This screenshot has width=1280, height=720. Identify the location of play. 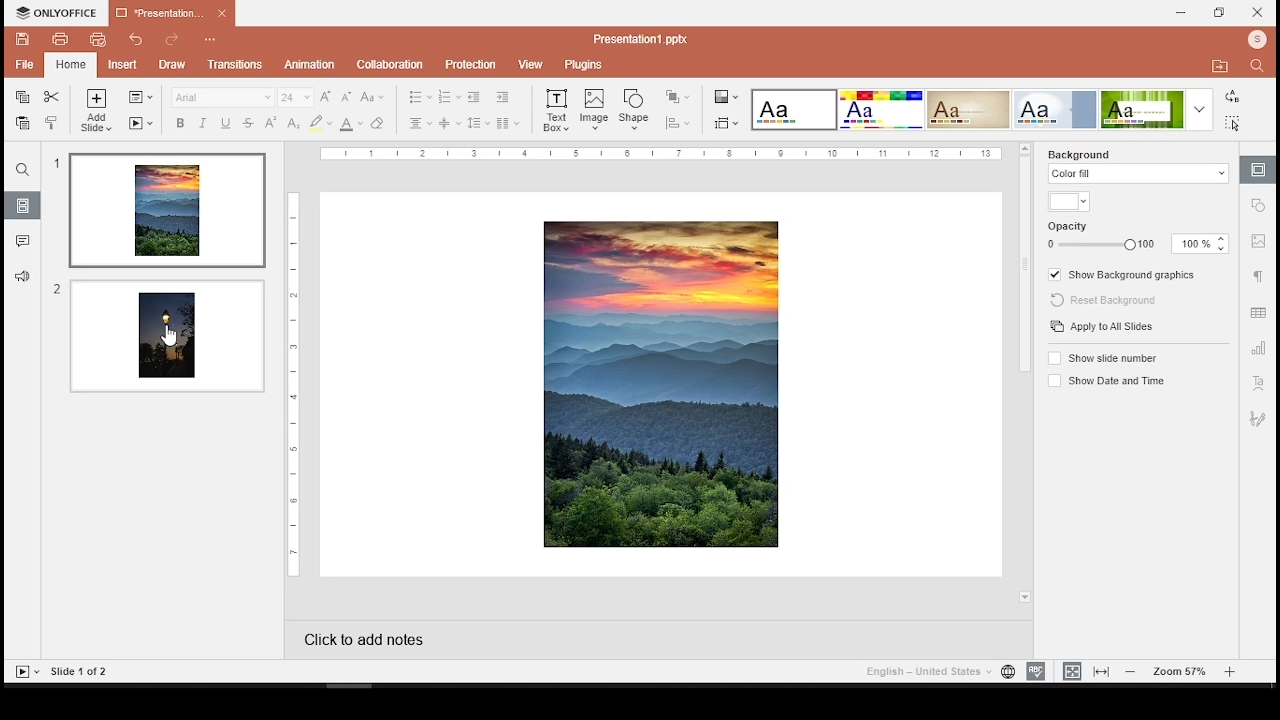
(27, 672).